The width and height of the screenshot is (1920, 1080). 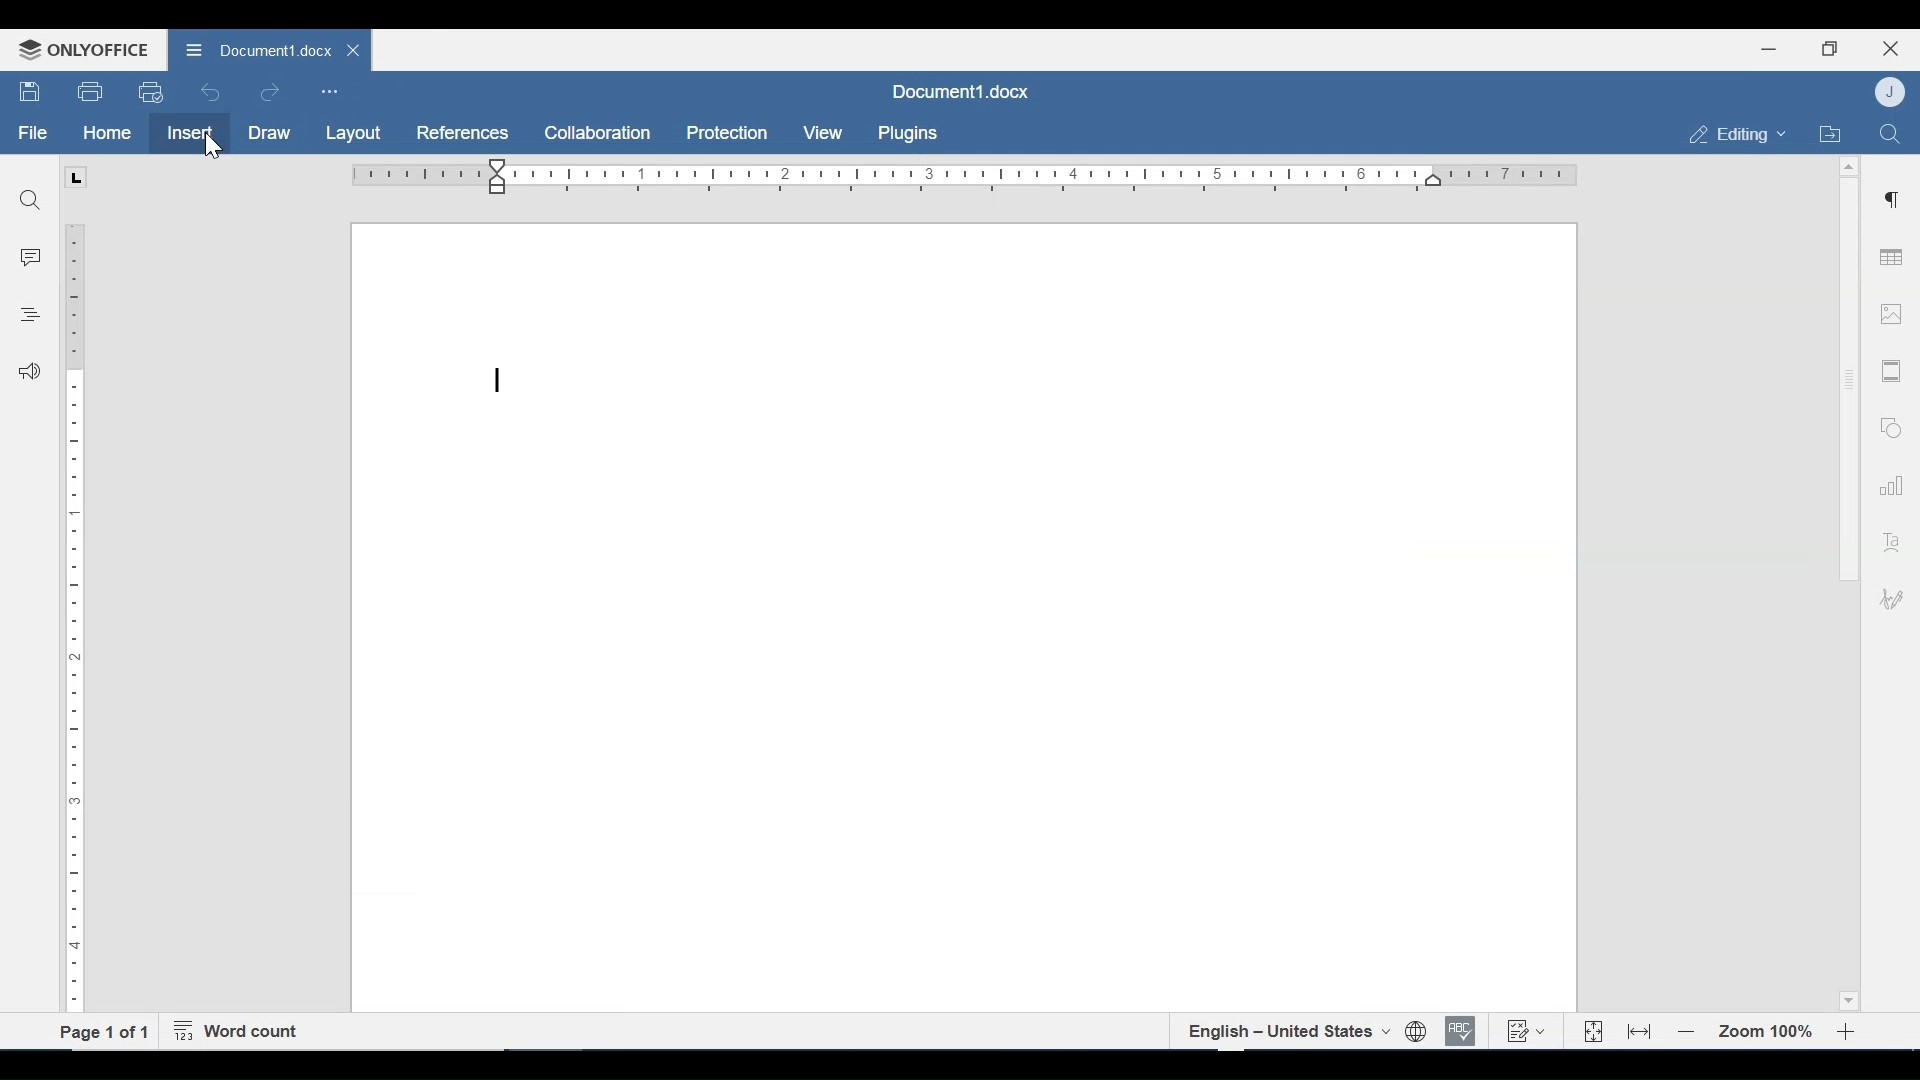 I want to click on Restore, so click(x=1829, y=49).